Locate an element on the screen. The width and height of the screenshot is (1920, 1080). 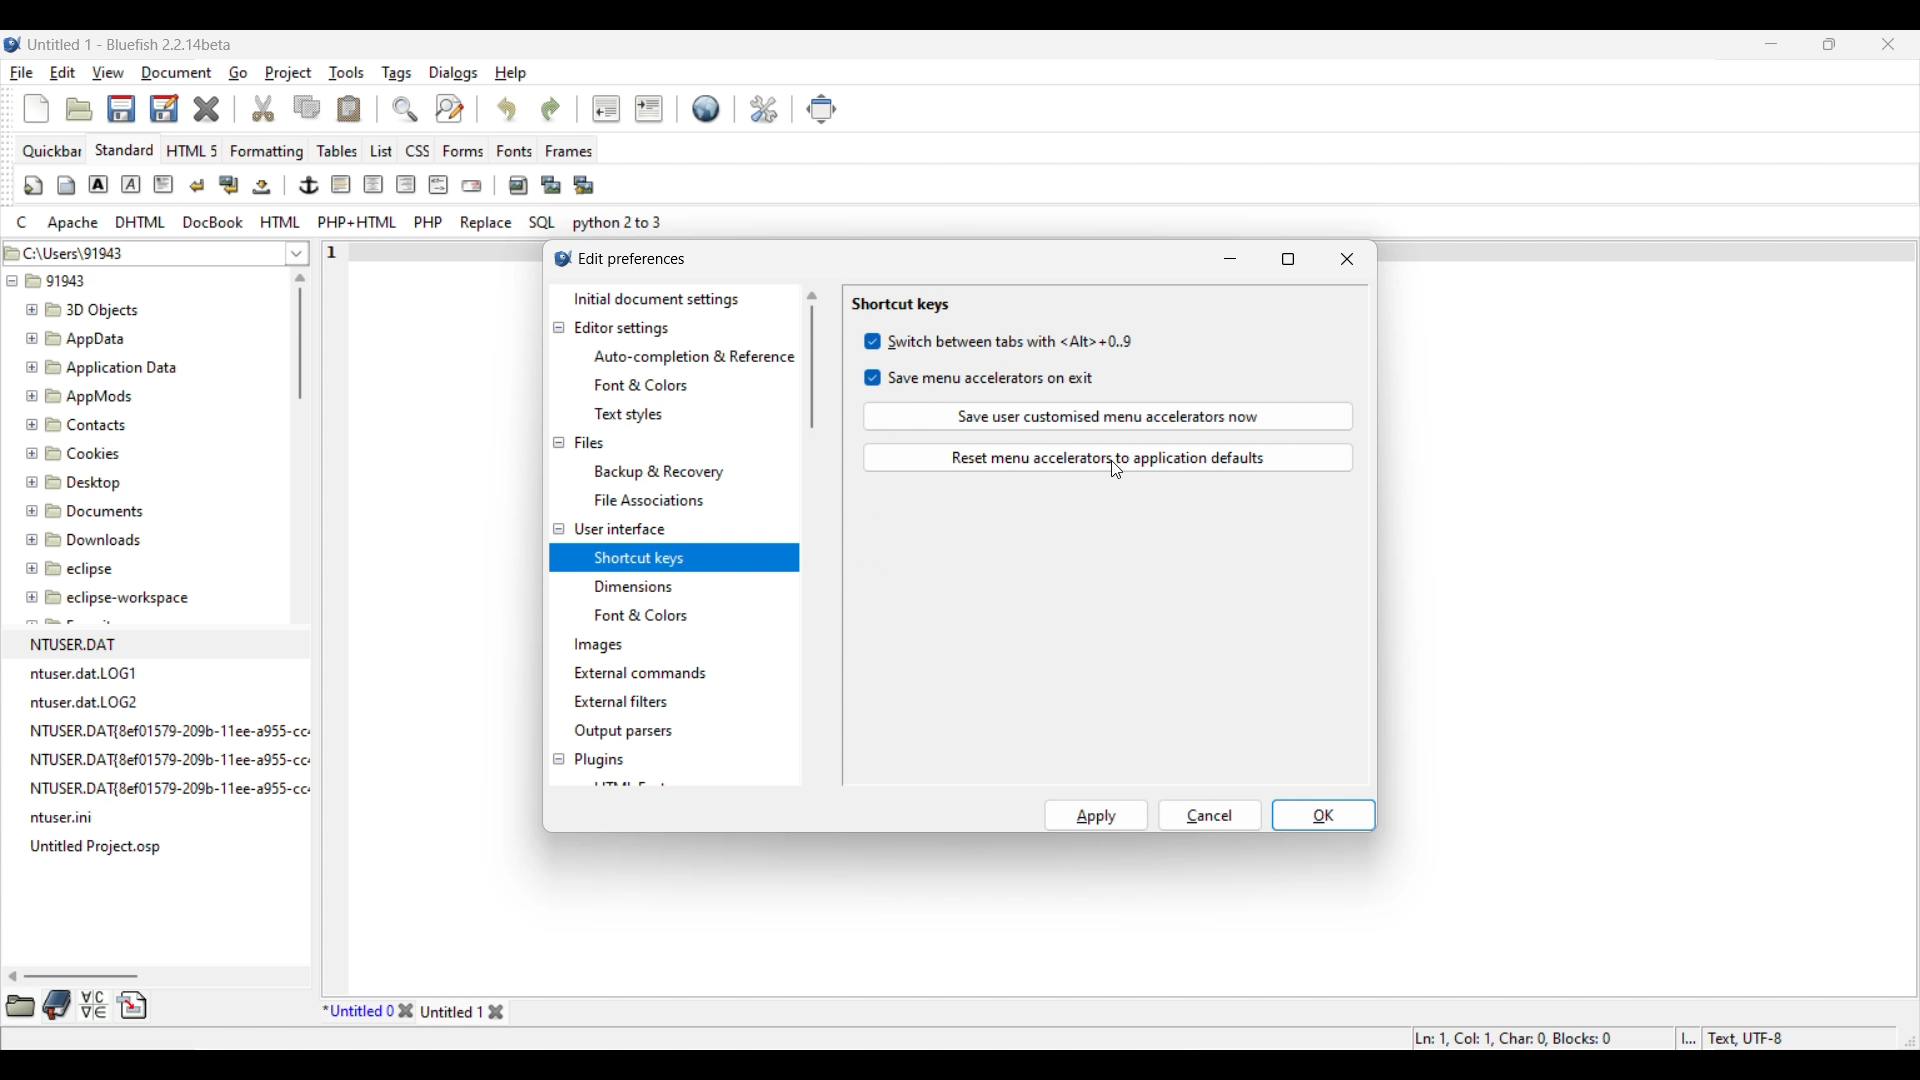
New is located at coordinates (36, 109).